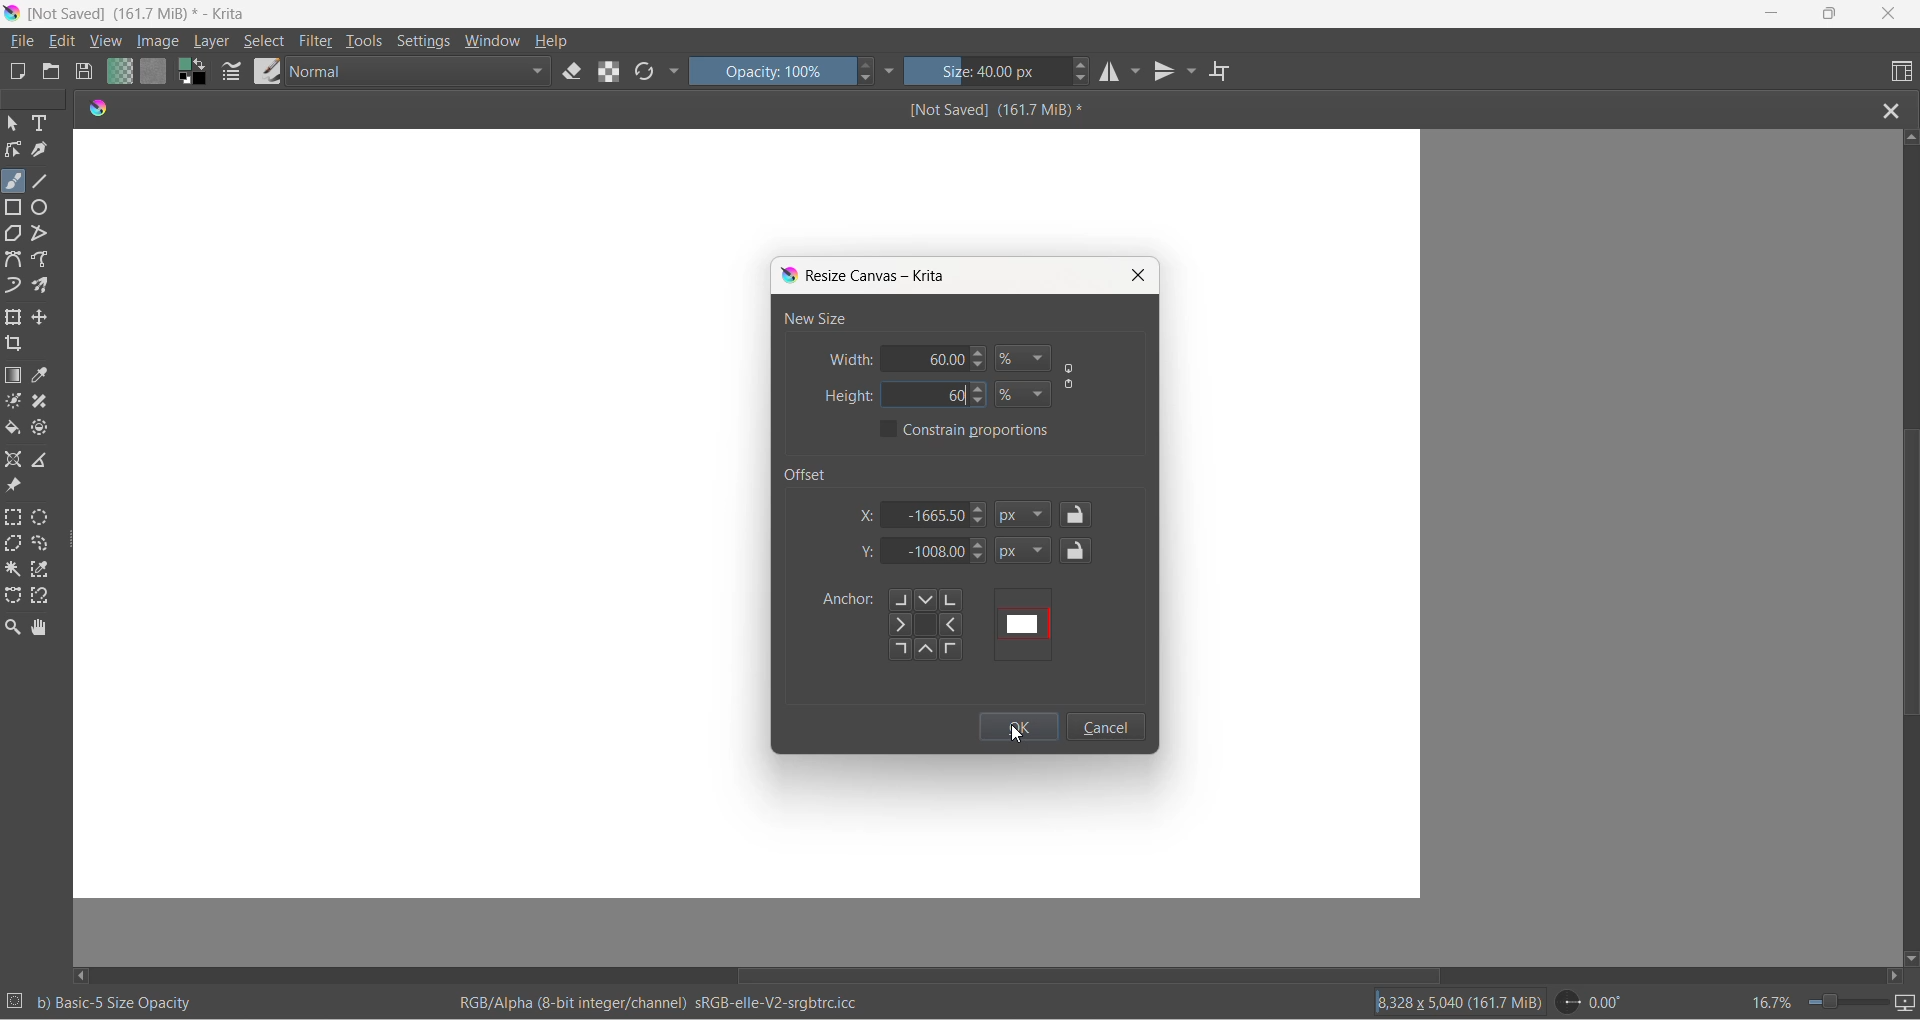 This screenshot has height=1020, width=1920. I want to click on File name and size, so click(133, 15).